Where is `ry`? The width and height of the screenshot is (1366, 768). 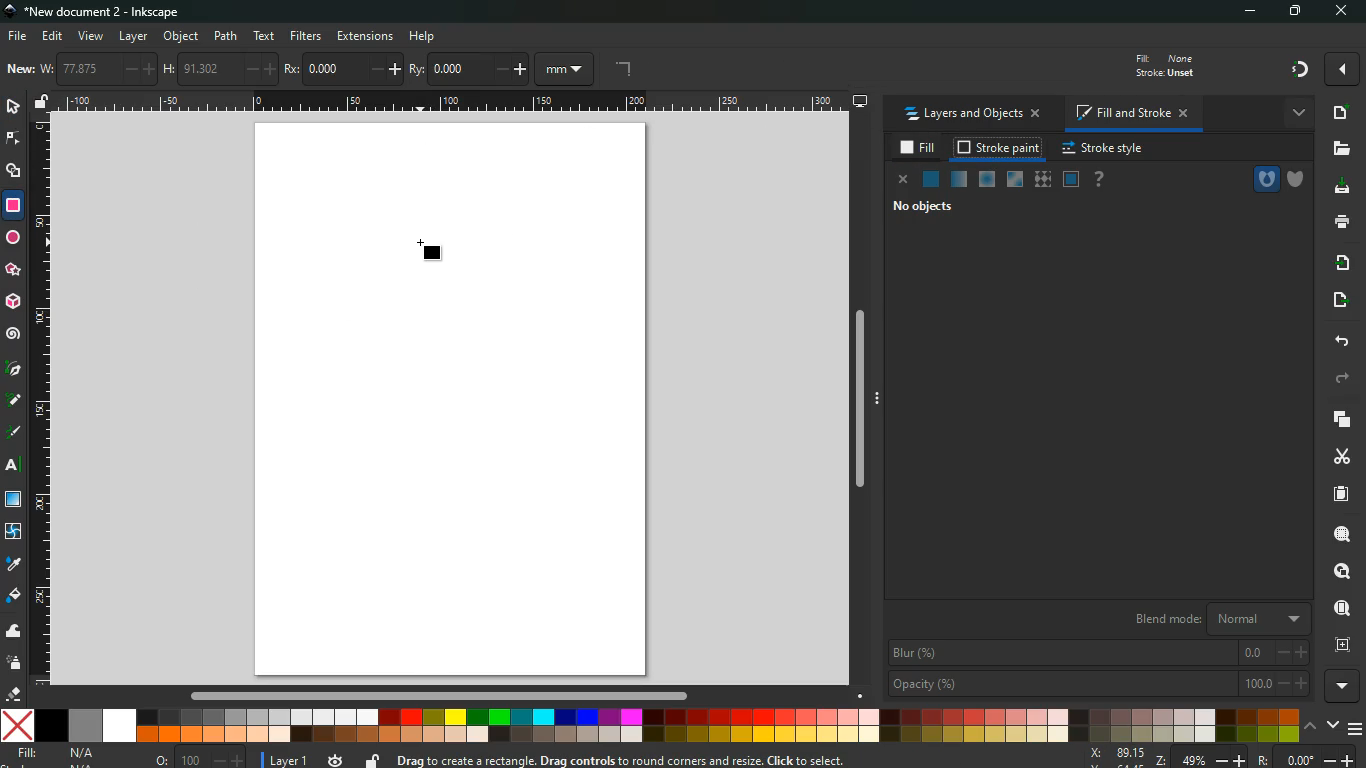 ry is located at coordinates (469, 70).